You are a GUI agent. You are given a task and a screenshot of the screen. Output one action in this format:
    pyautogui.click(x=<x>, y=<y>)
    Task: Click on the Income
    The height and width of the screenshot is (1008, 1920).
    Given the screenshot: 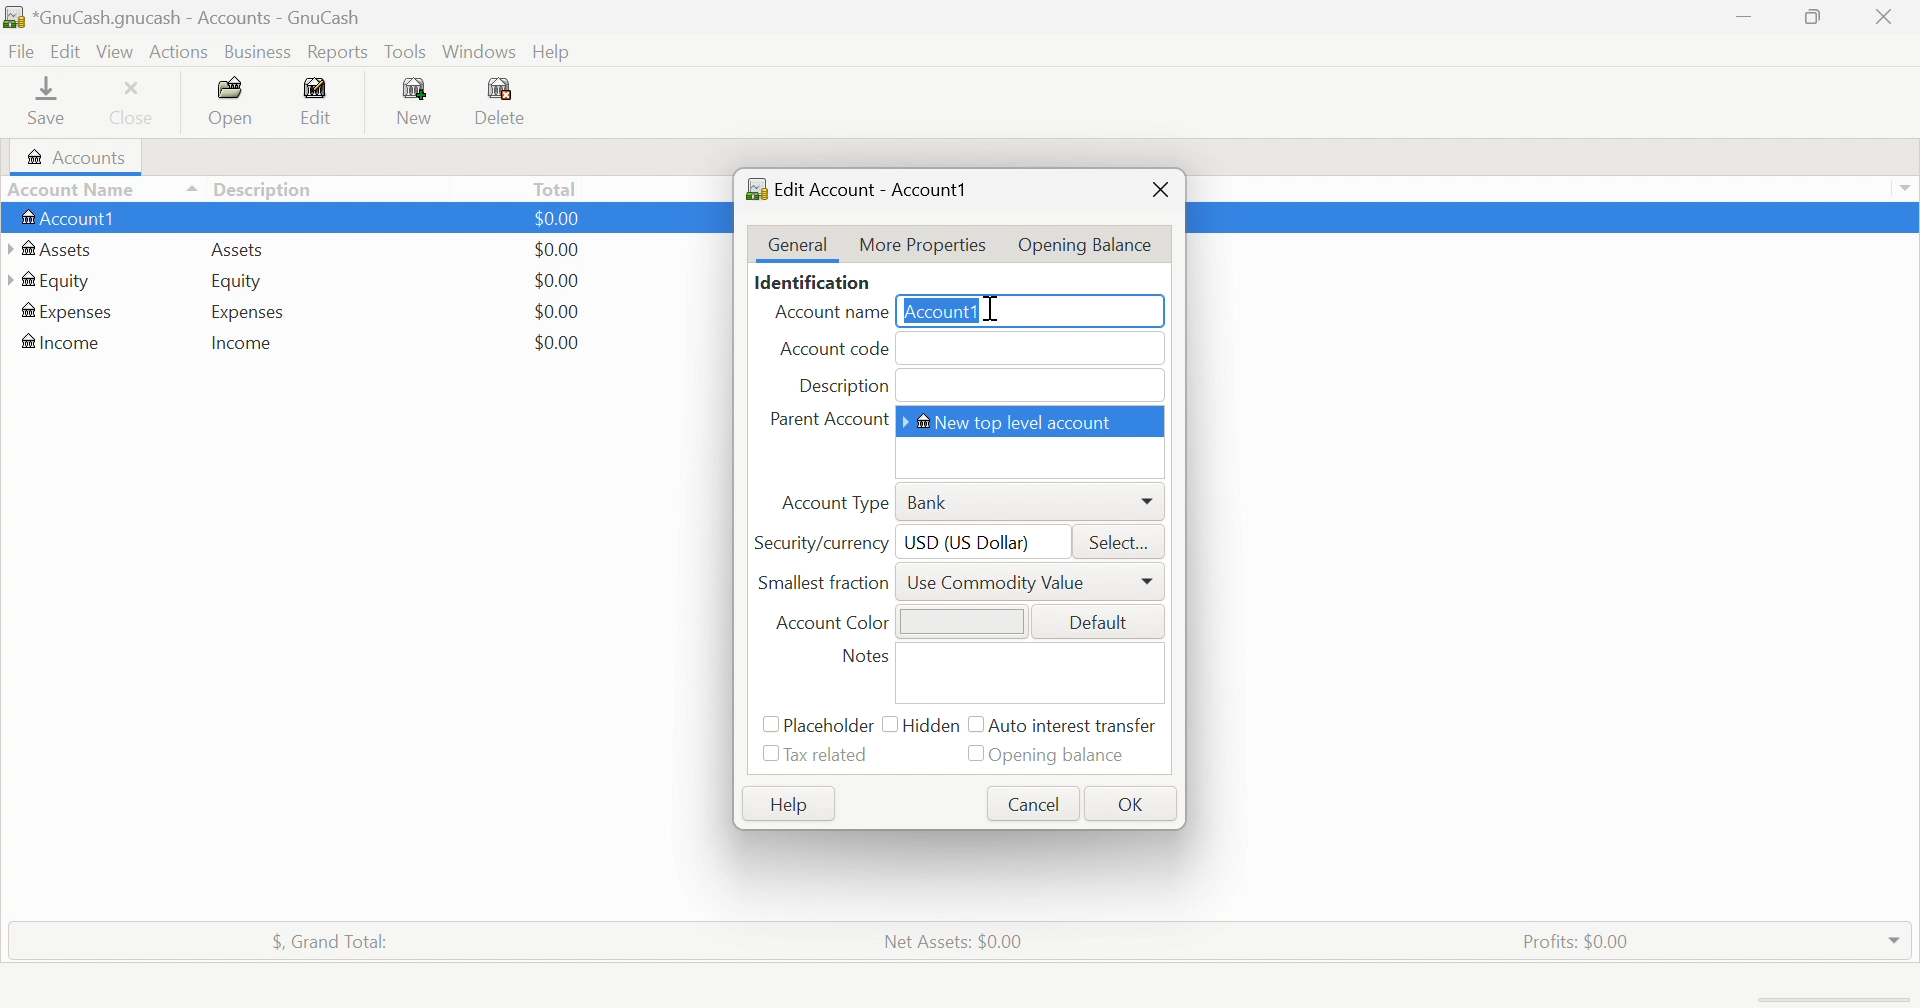 What is the action you would take?
    pyautogui.click(x=243, y=346)
    